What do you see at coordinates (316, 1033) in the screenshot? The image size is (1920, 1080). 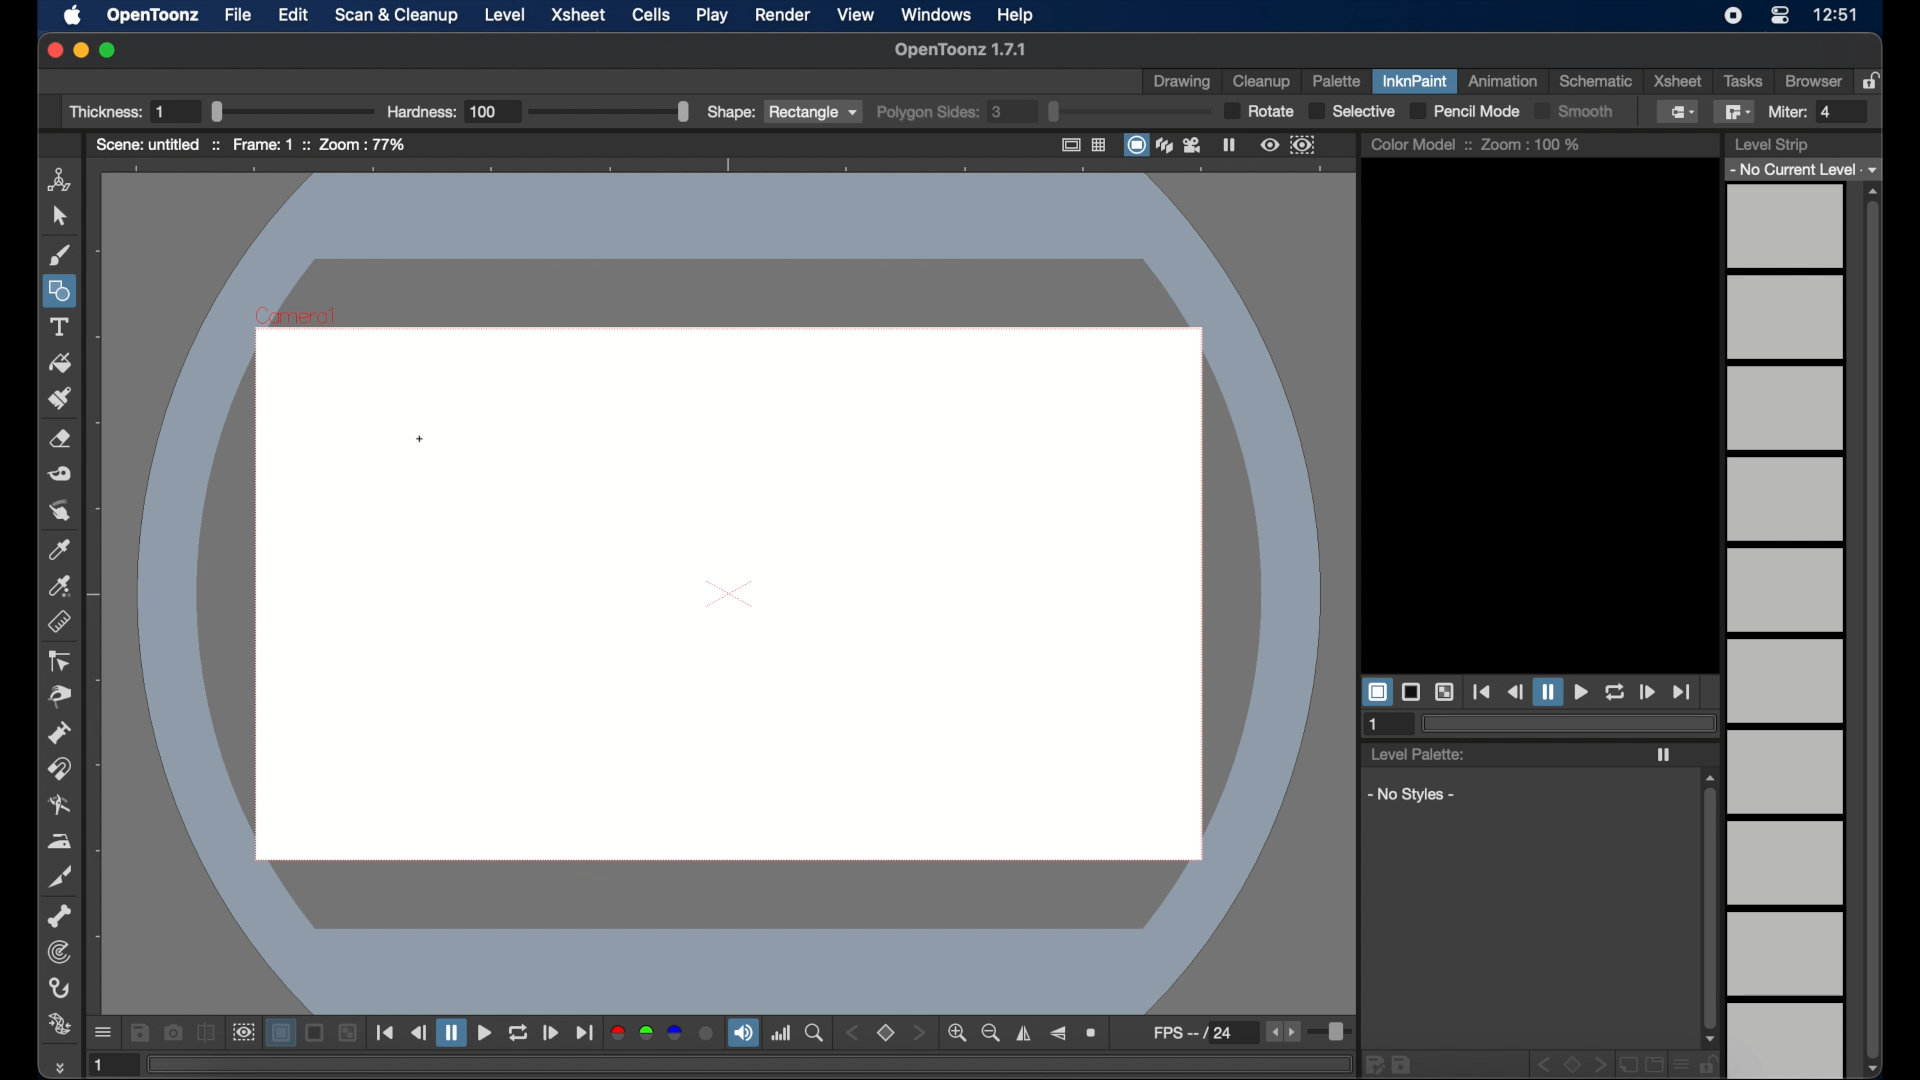 I see `black background` at bounding box center [316, 1033].